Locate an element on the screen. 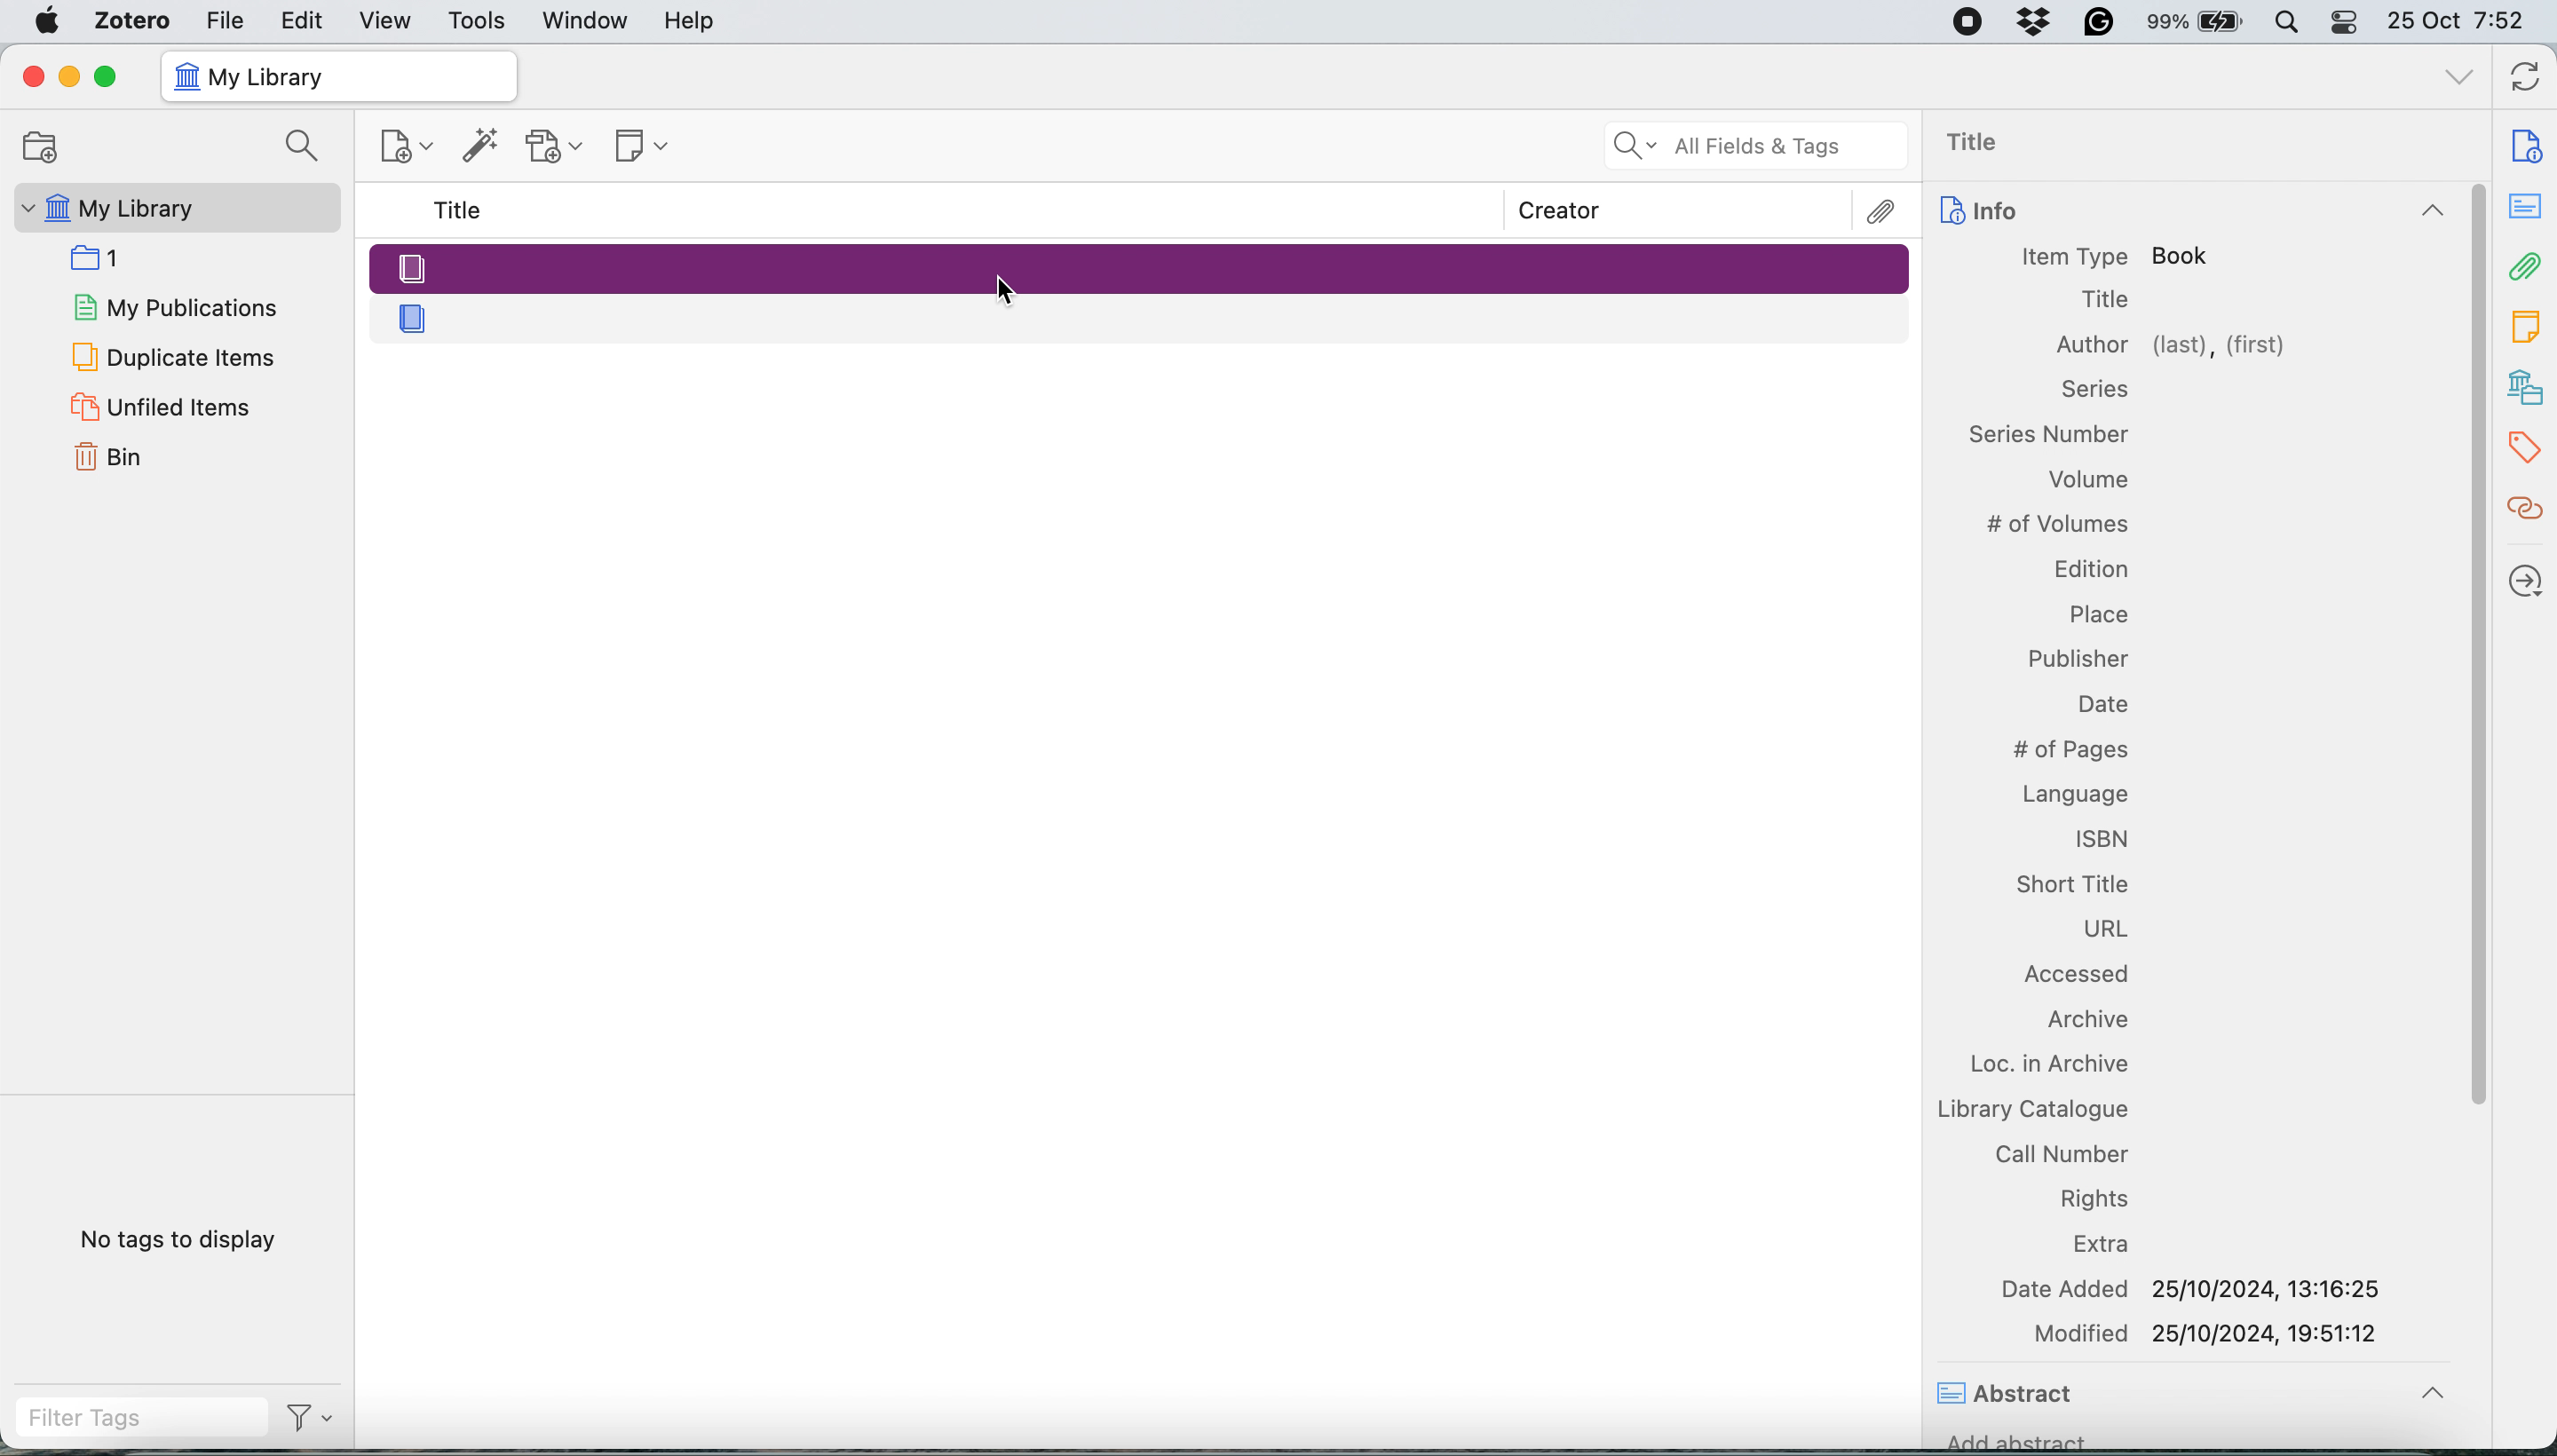  Cursor Position is located at coordinates (1005, 290).